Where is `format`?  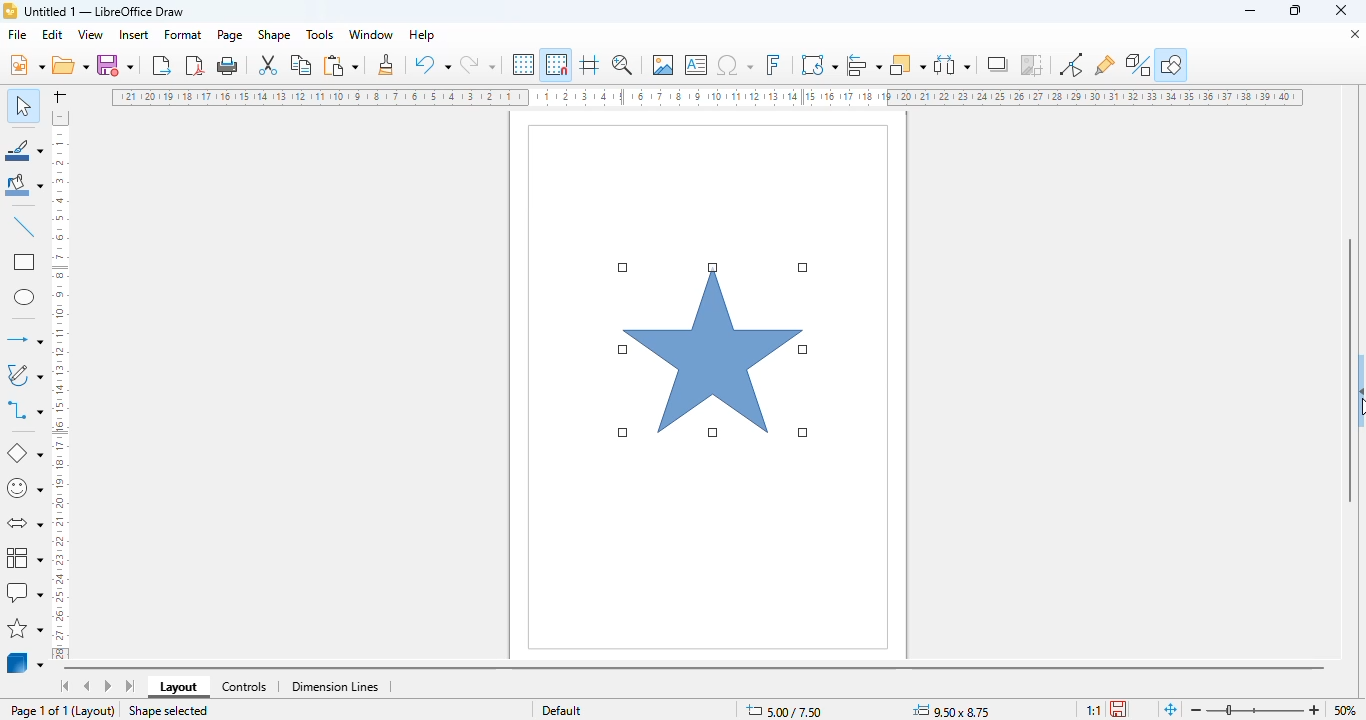
format is located at coordinates (183, 35).